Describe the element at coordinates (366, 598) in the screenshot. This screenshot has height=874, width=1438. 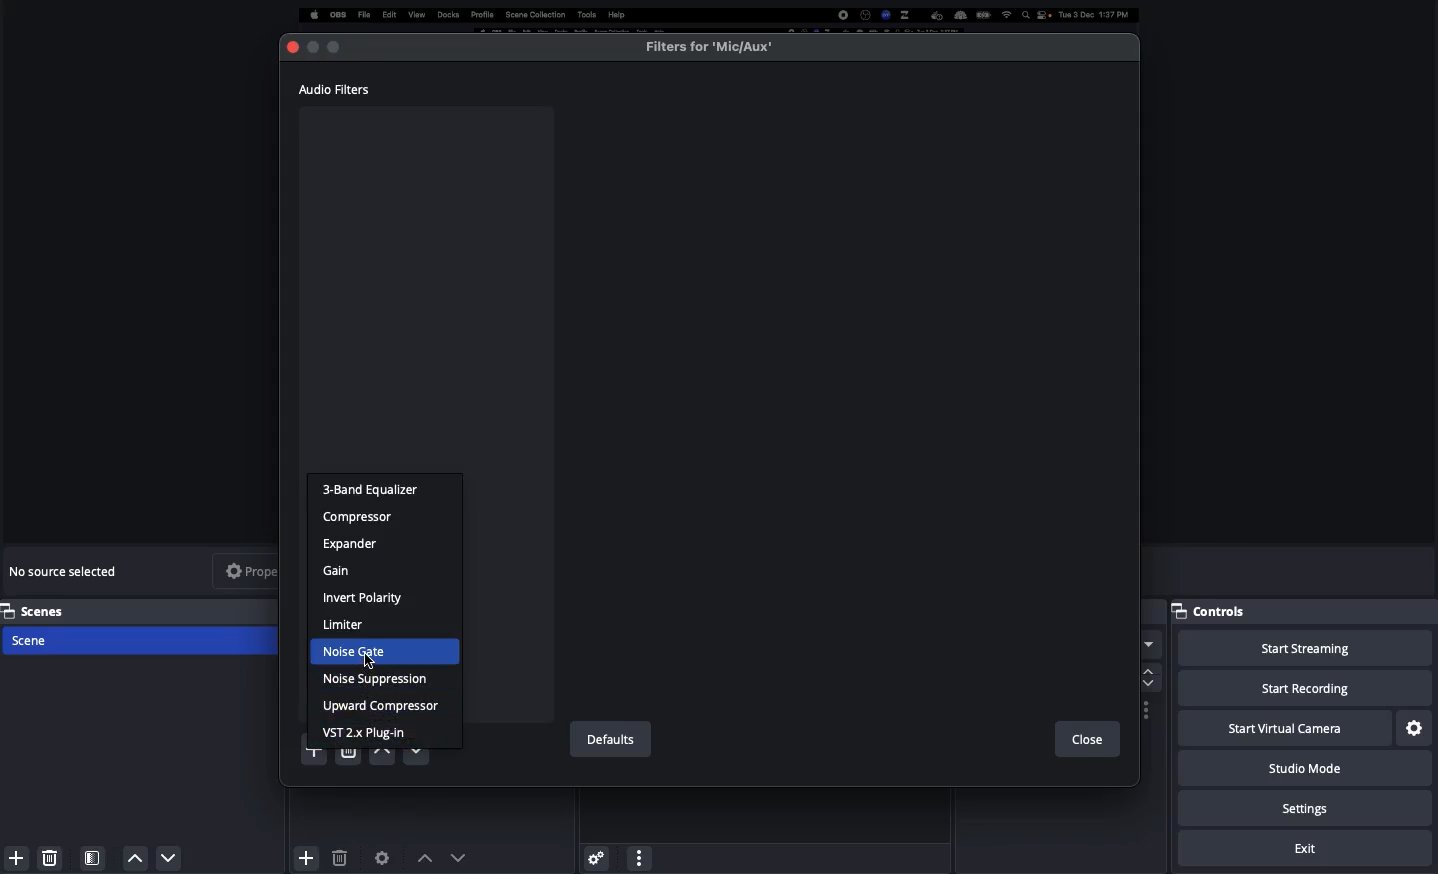
I see `Invert polarity ` at that location.